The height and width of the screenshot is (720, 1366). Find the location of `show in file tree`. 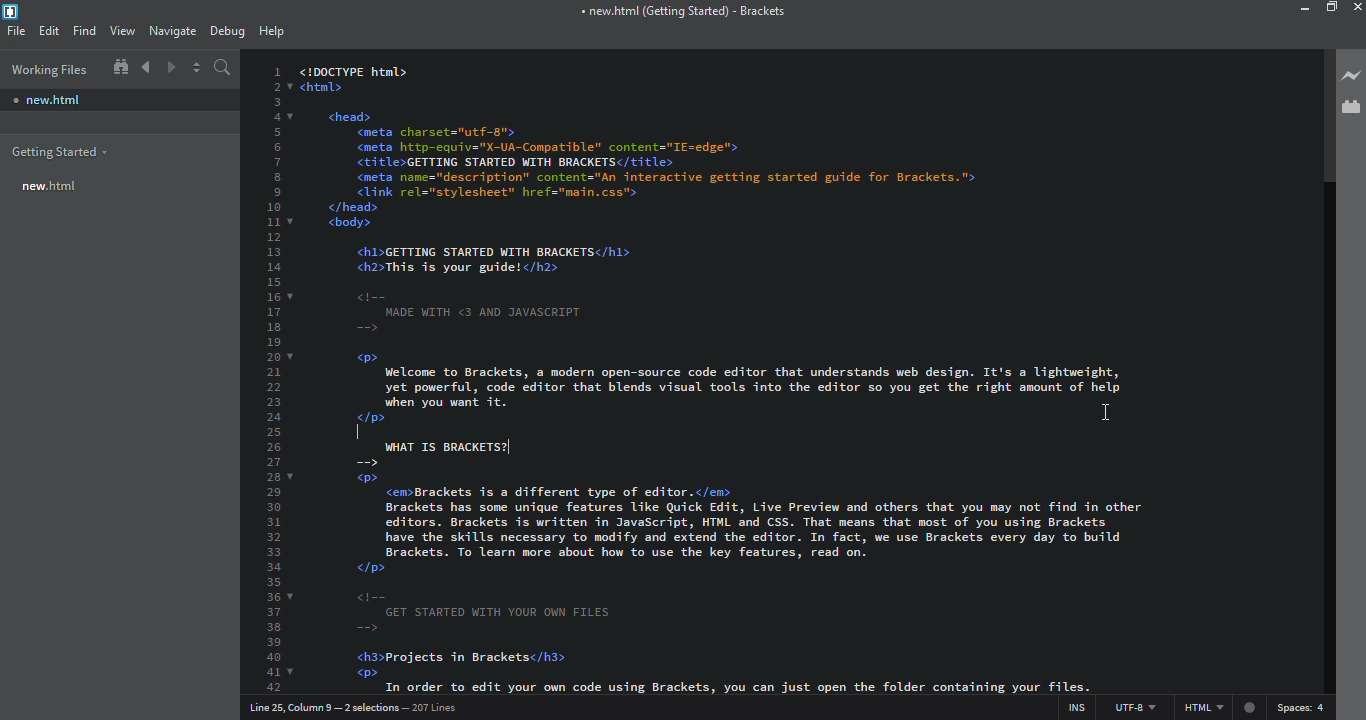

show in file tree is located at coordinates (120, 67).